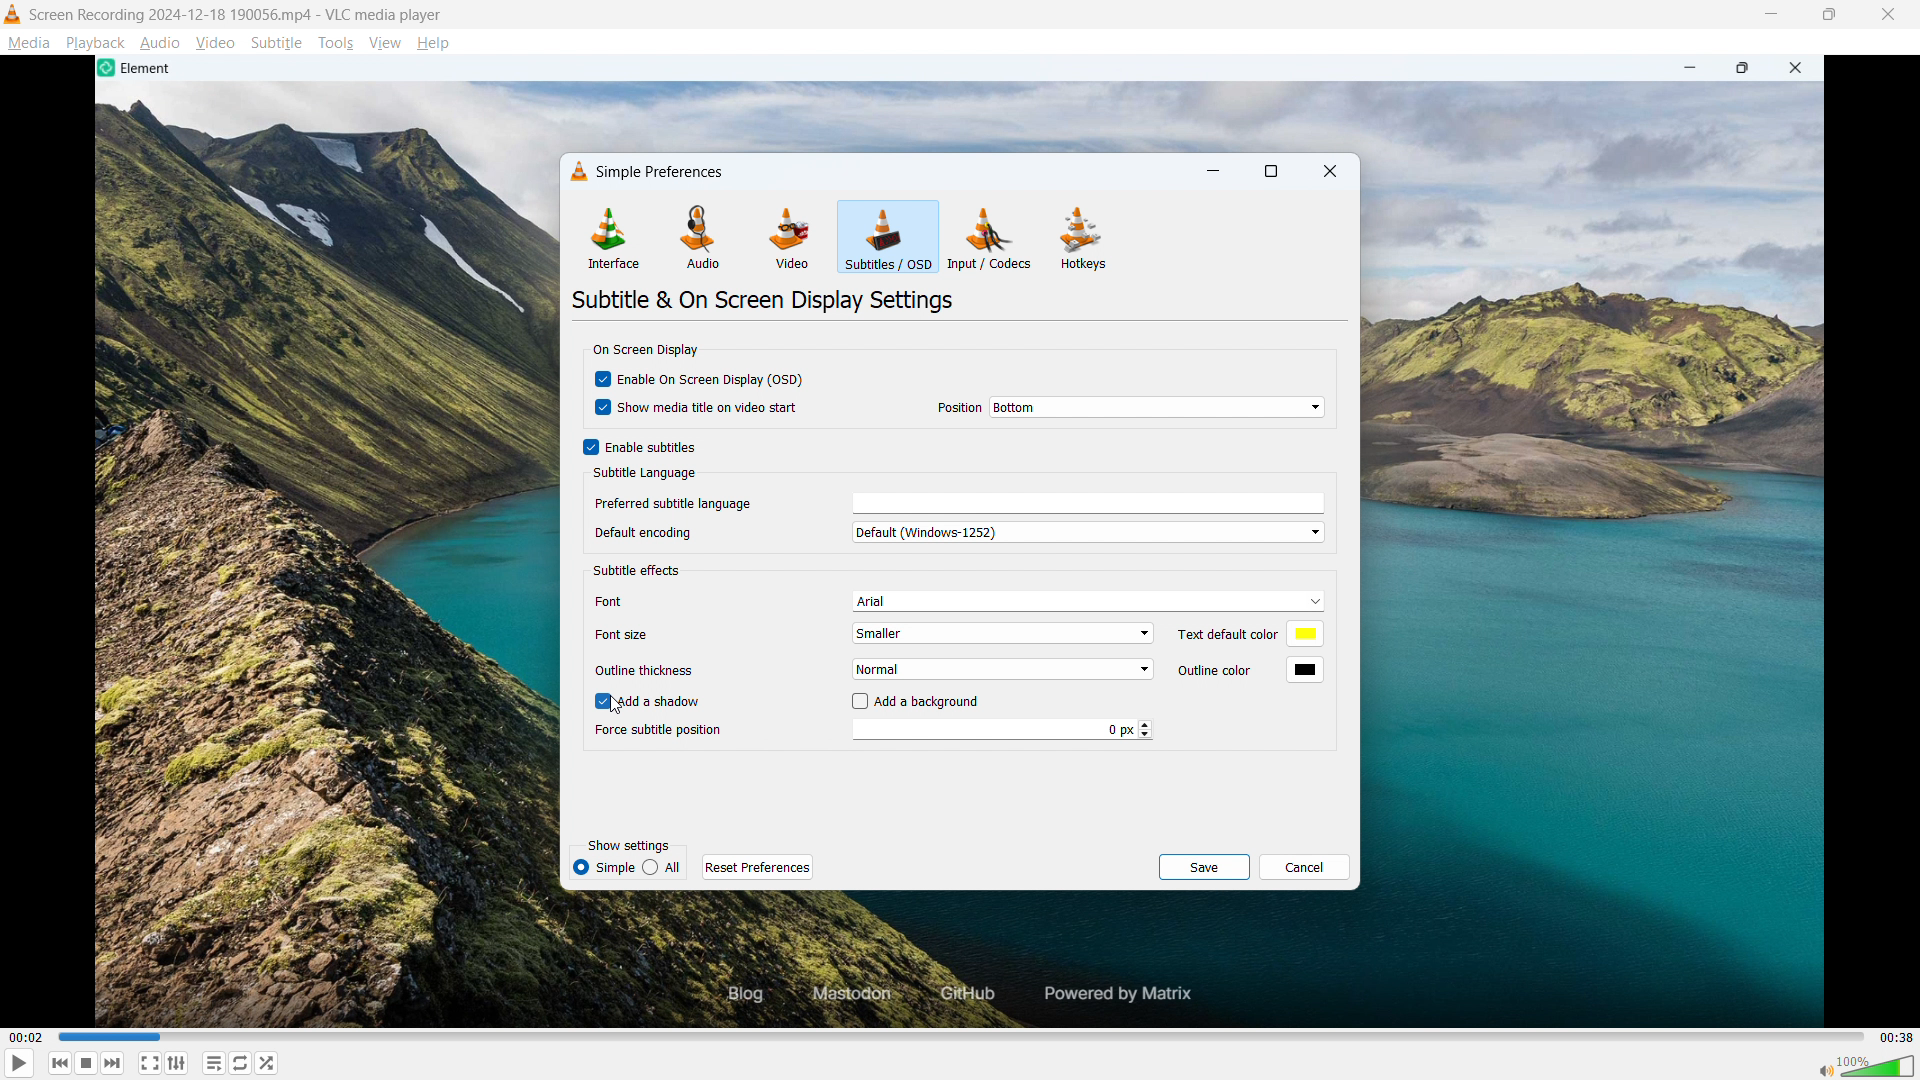 This screenshot has height=1080, width=1920. Describe the element at coordinates (1088, 532) in the screenshot. I see `Default (Windows-1252)` at that location.